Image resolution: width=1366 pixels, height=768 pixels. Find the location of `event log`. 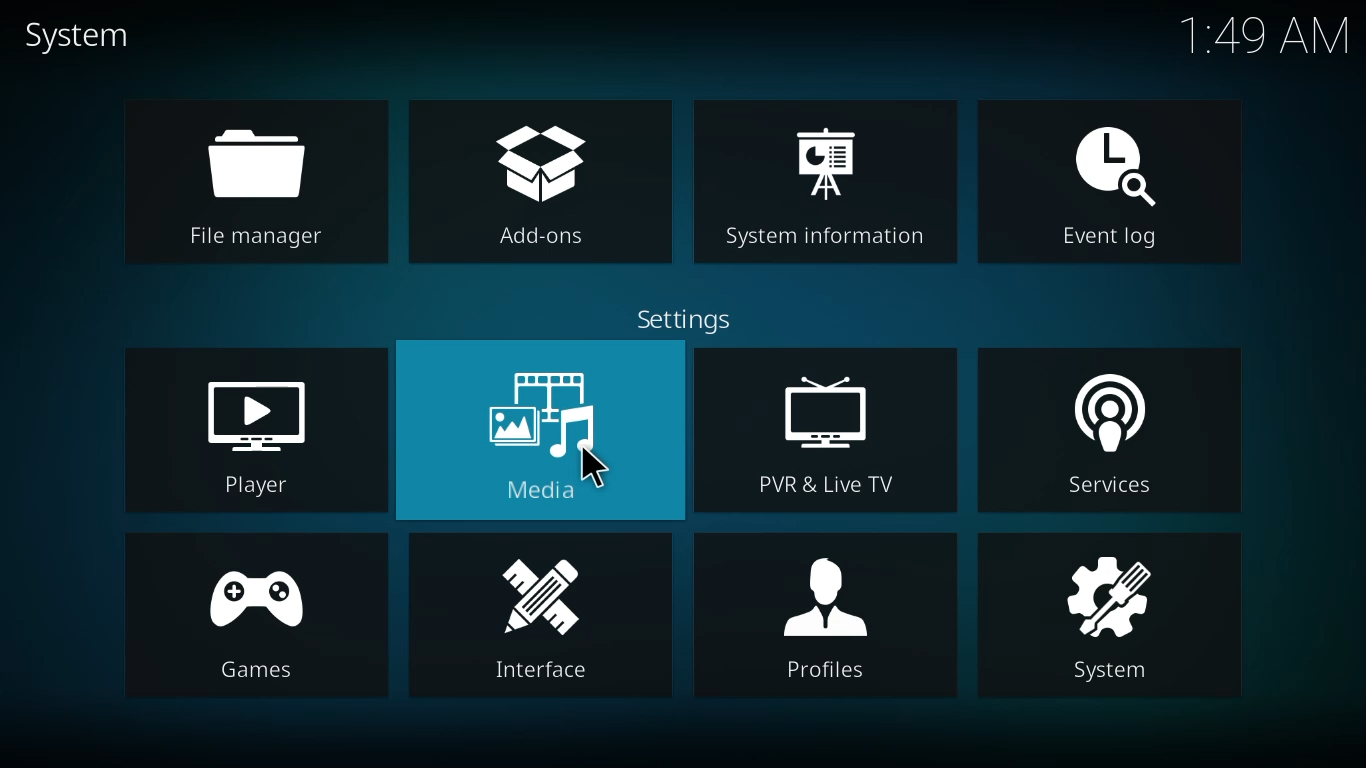

event log is located at coordinates (1114, 182).